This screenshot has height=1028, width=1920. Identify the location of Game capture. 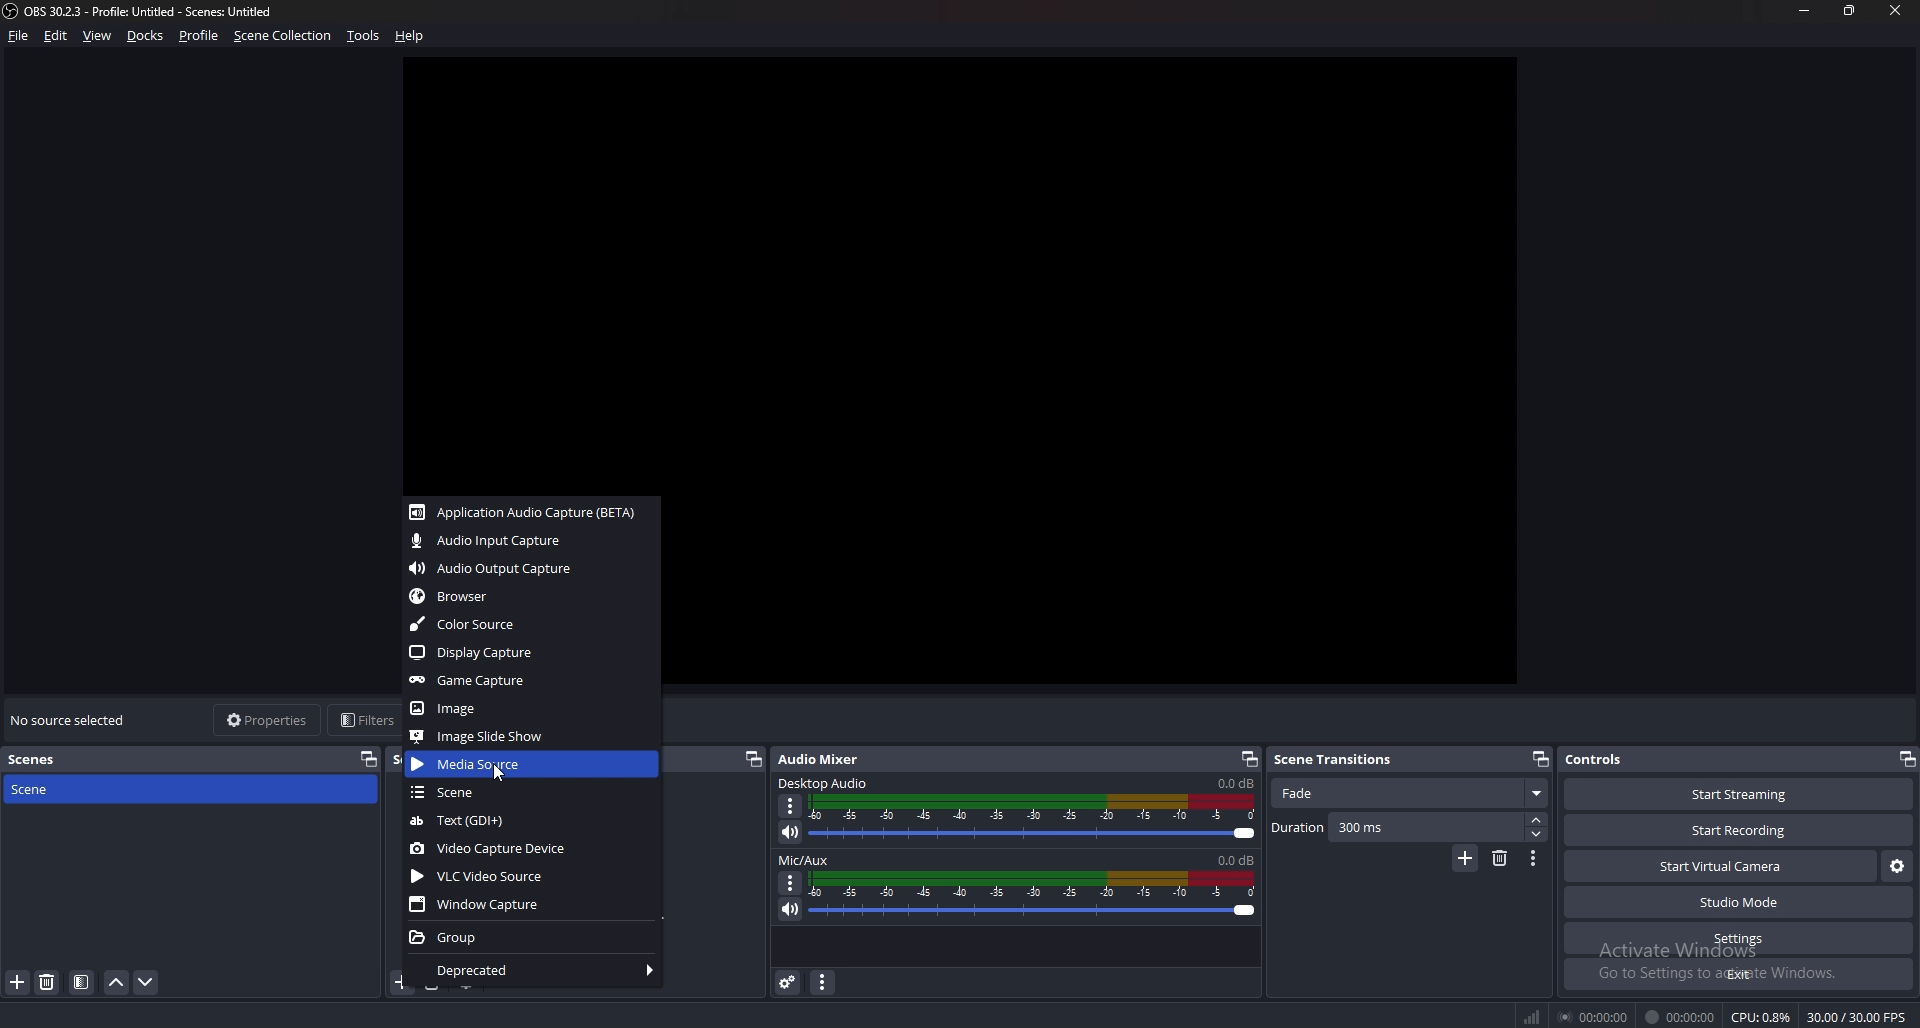
(530, 679).